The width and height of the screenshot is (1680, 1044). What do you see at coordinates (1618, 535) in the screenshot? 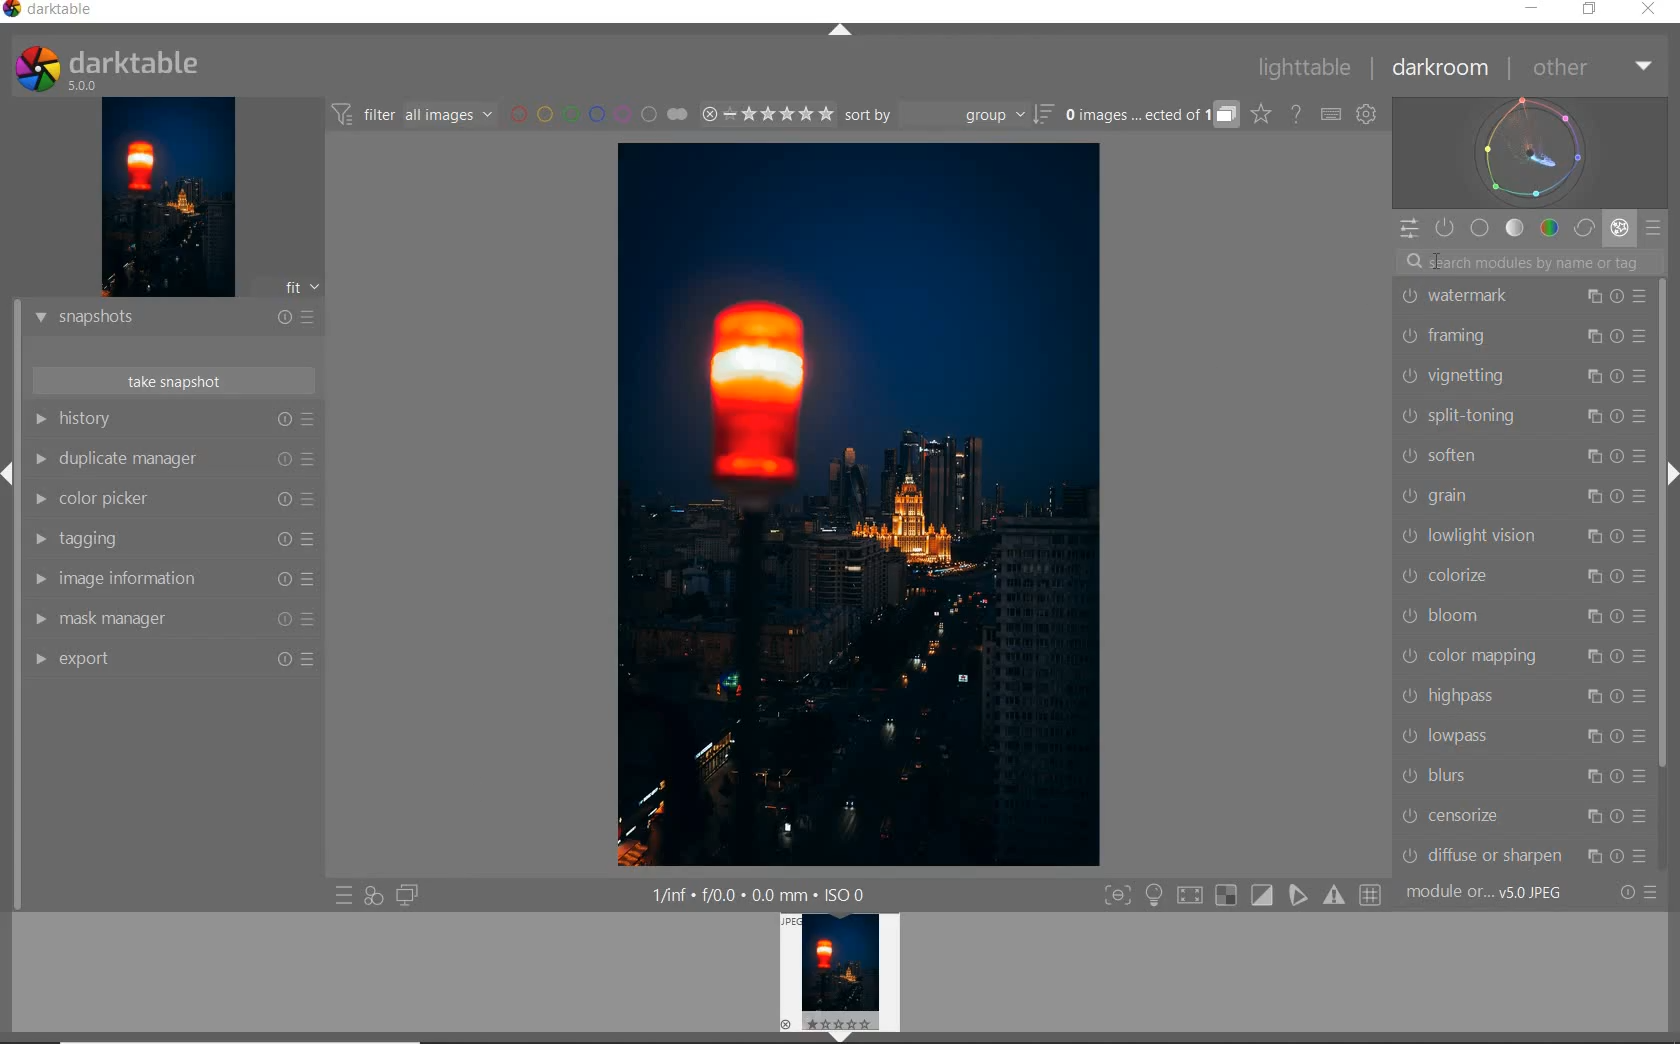
I see `Reset` at bounding box center [1618, 535].